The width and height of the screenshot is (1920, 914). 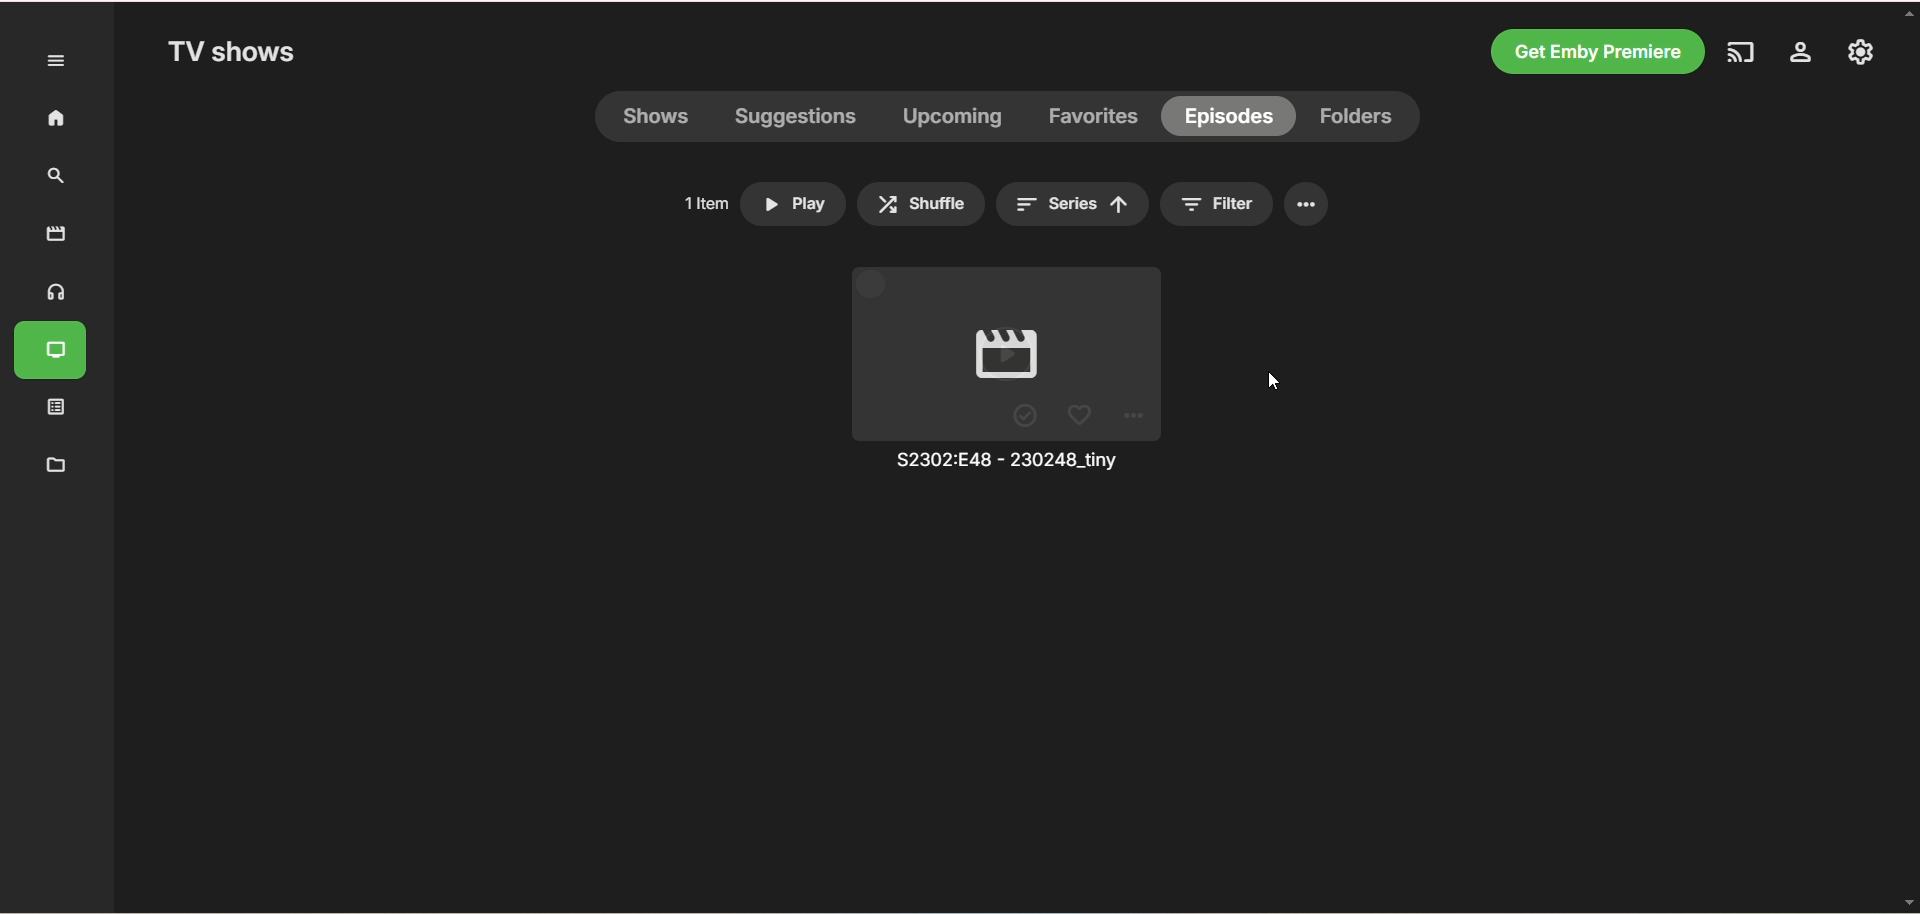 I want to click on music, so click(x=59, y=294).